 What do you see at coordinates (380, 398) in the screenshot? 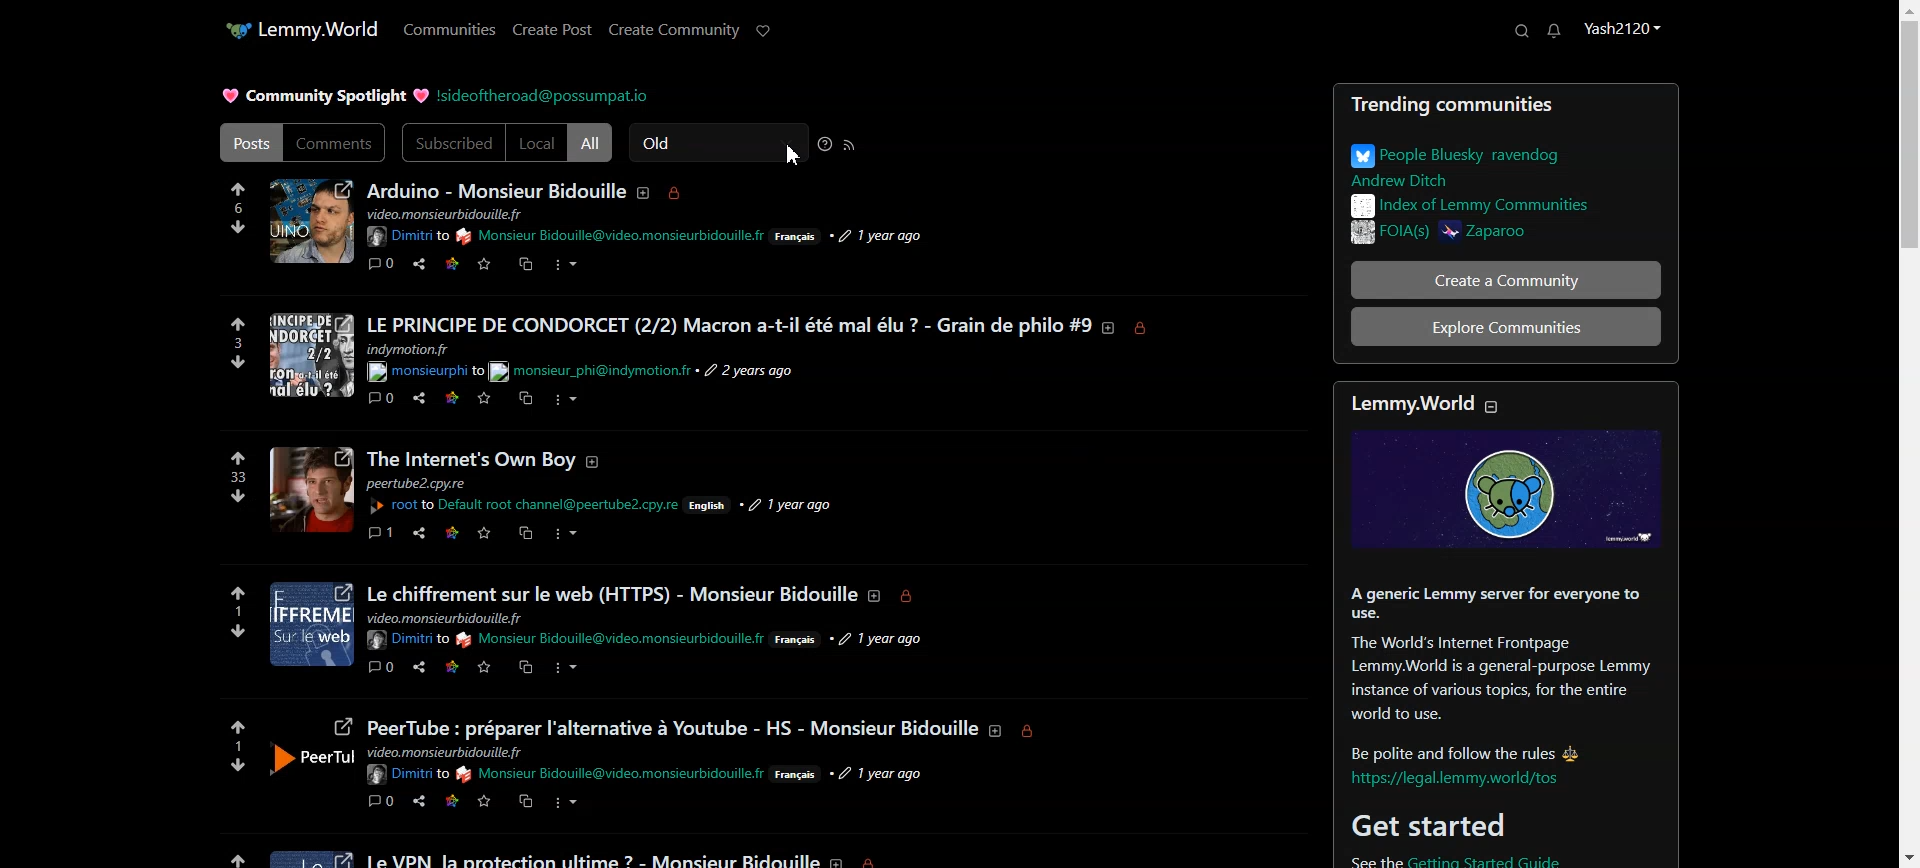
I see `comment` at bounding box center [380, 398].